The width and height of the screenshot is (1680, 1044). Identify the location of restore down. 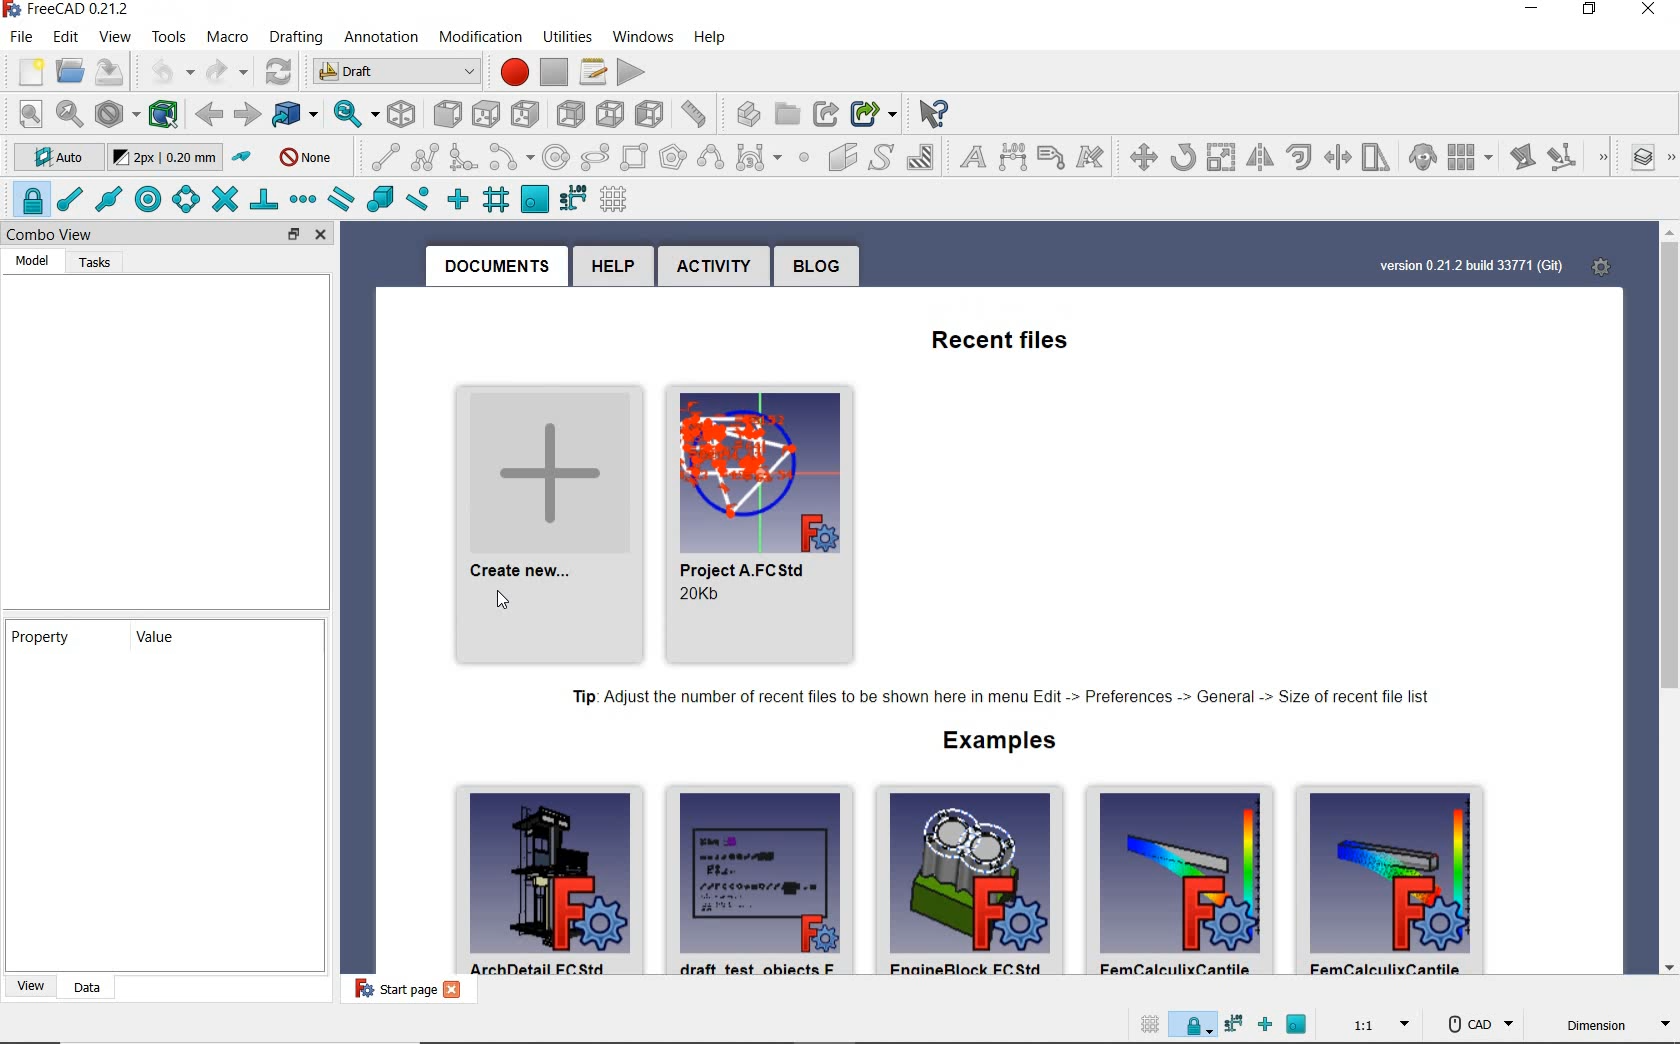
(288, 236).